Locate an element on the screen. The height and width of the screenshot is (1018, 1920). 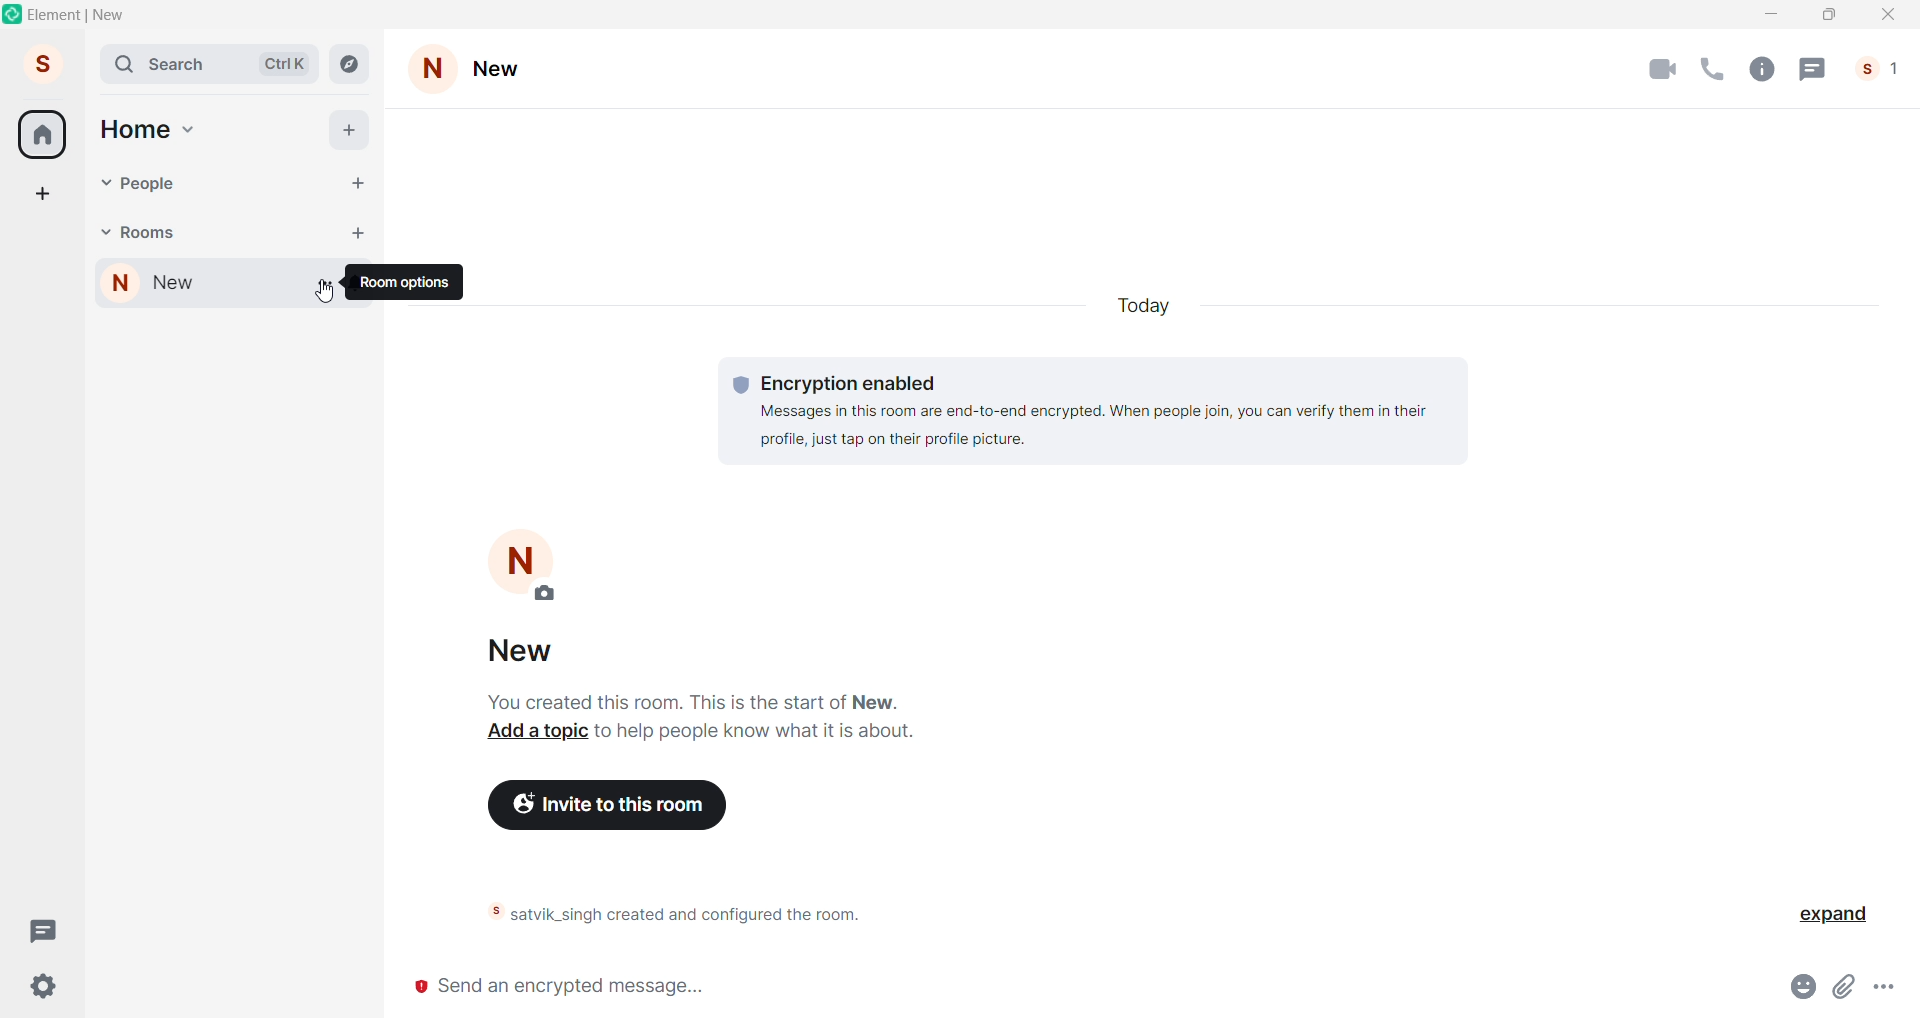
Threads is located at coordinates (1815, 67).